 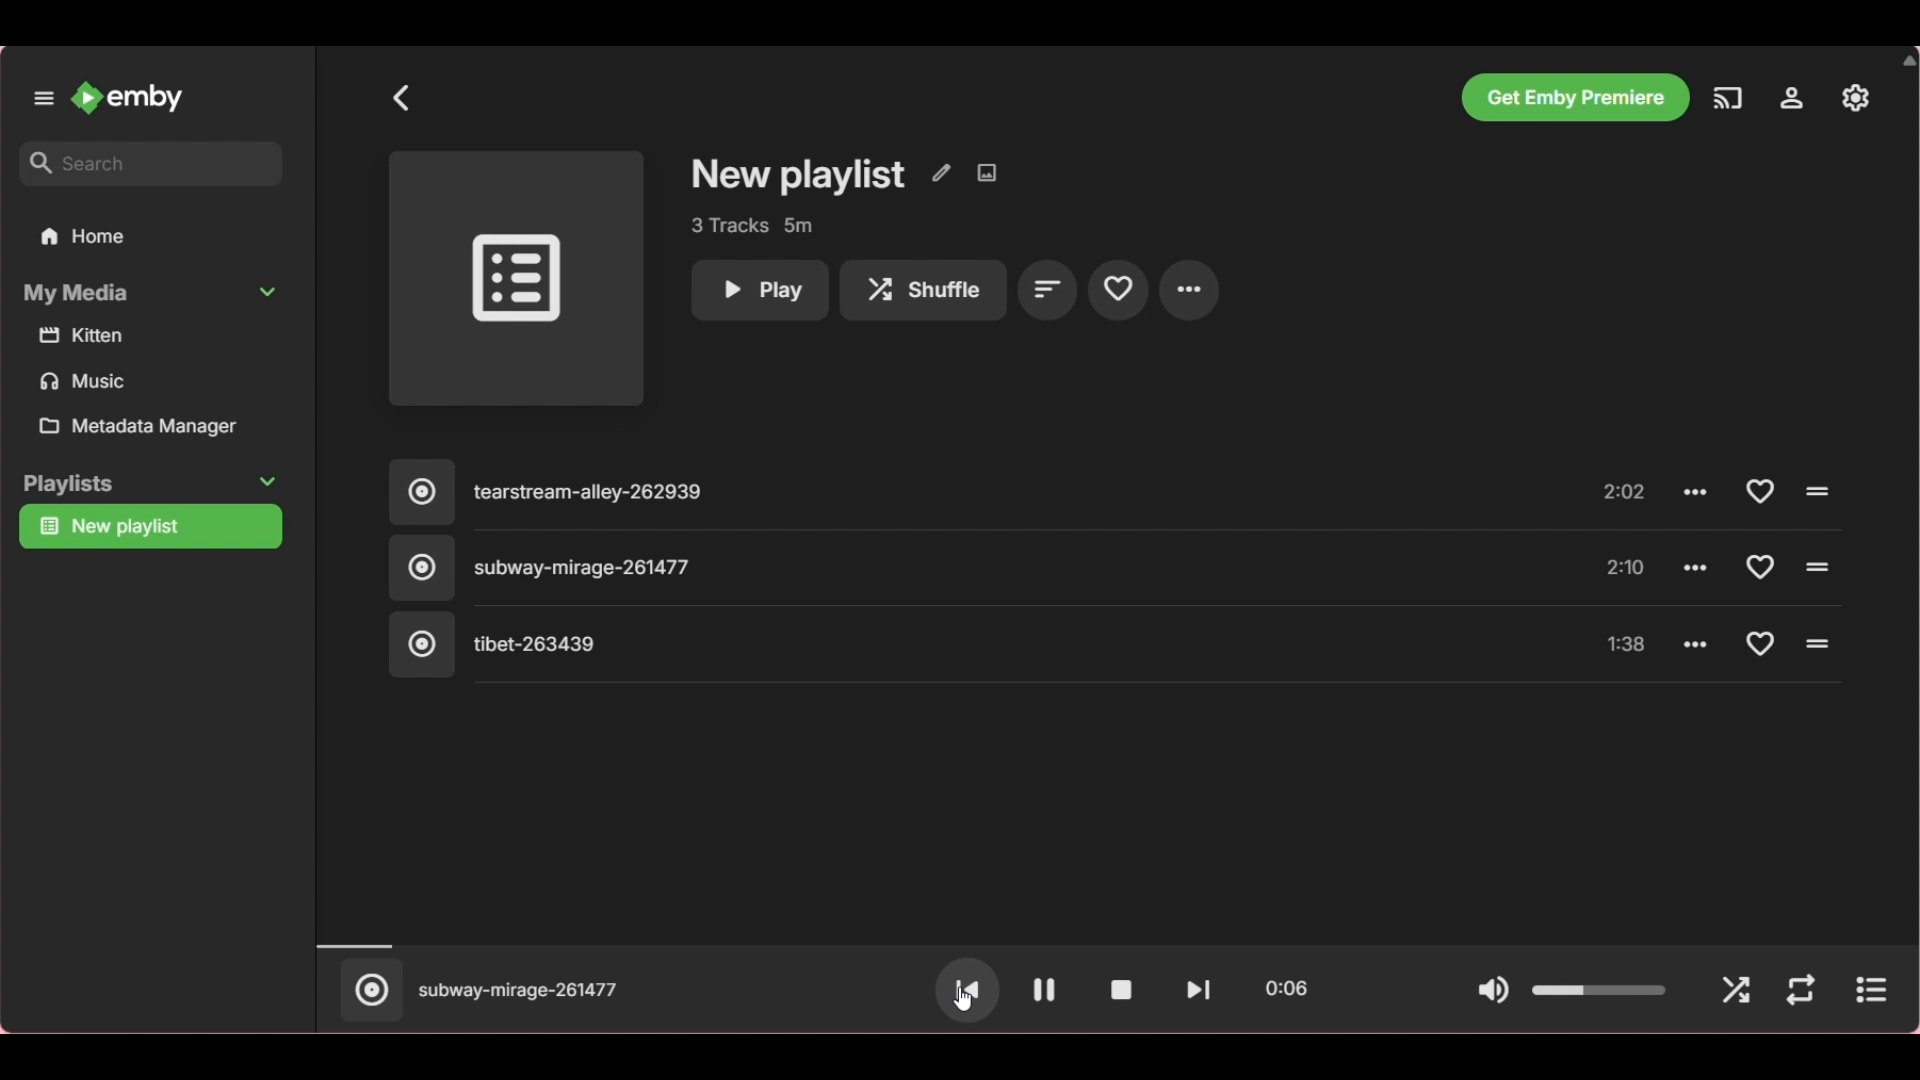 What do you see at coordinates (1819, 644) in the screenshot?
I see `Click to play respective song` at bounding box center [1819, 644].